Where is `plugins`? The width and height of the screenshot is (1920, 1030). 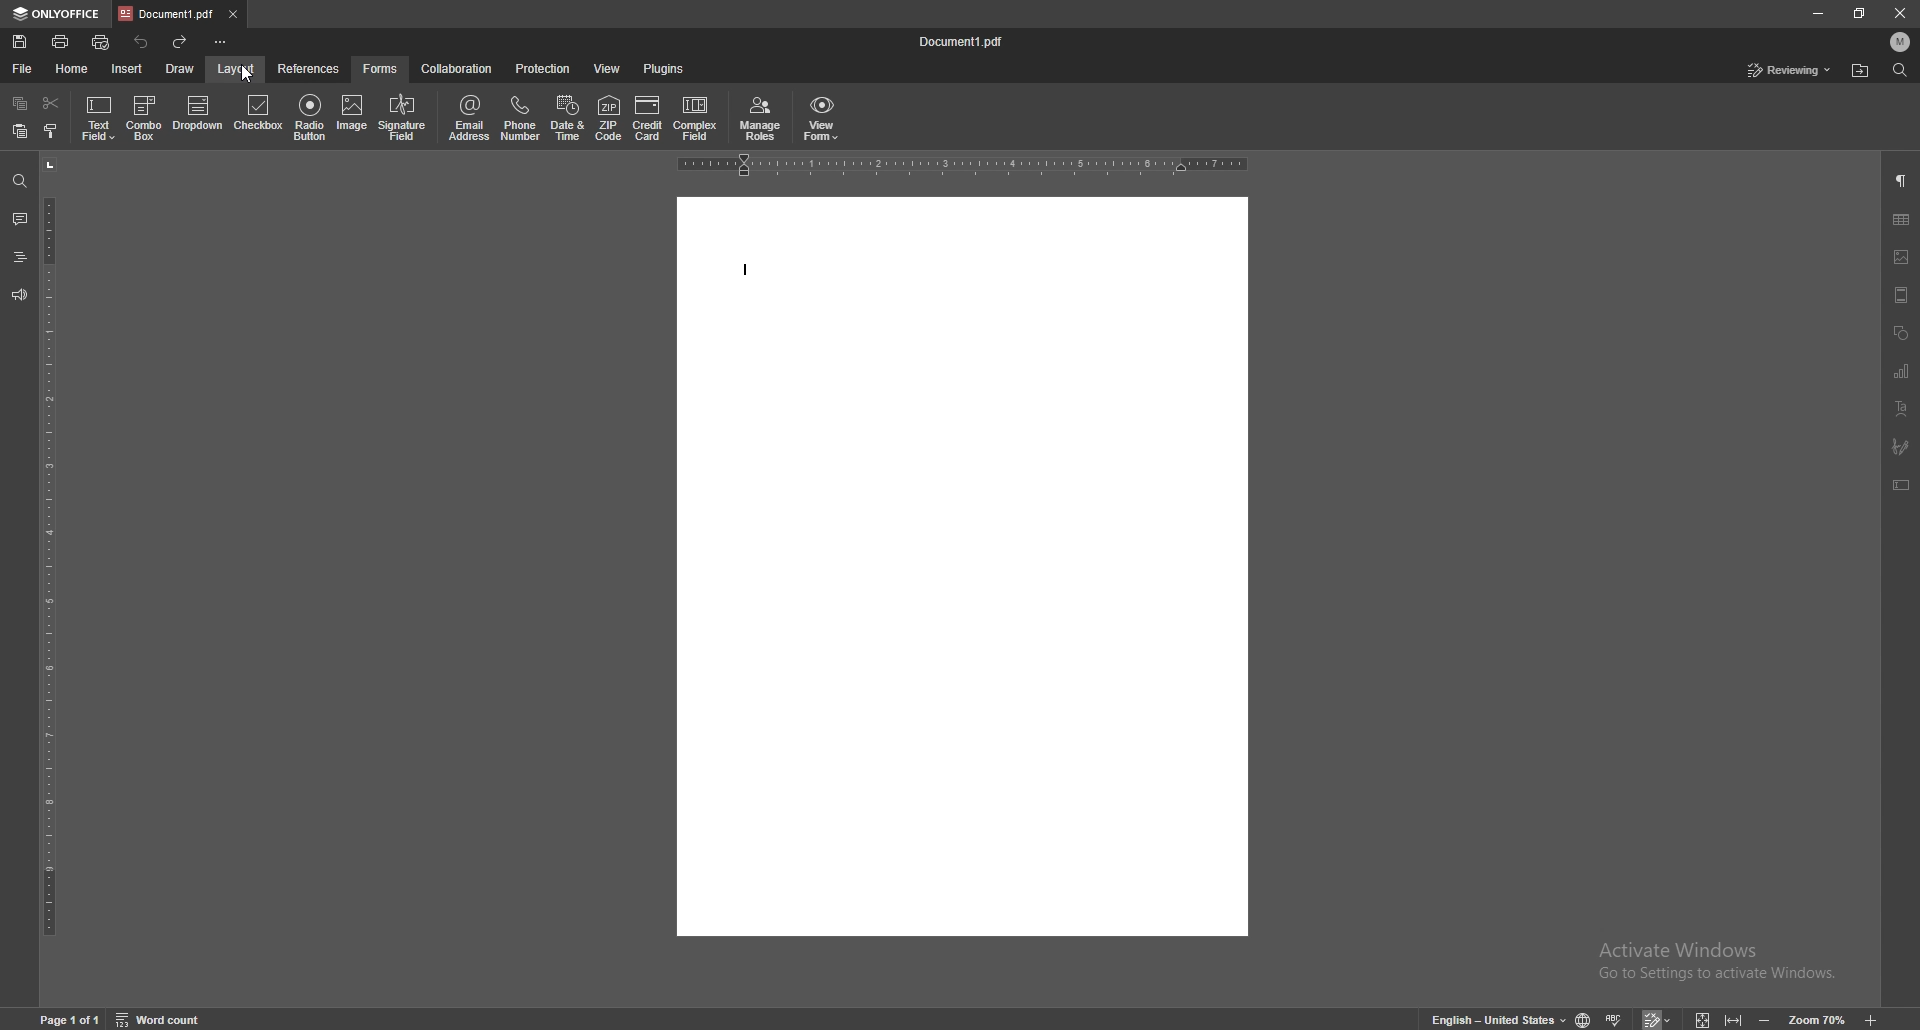 plugins is located at coordinates (664, 69).